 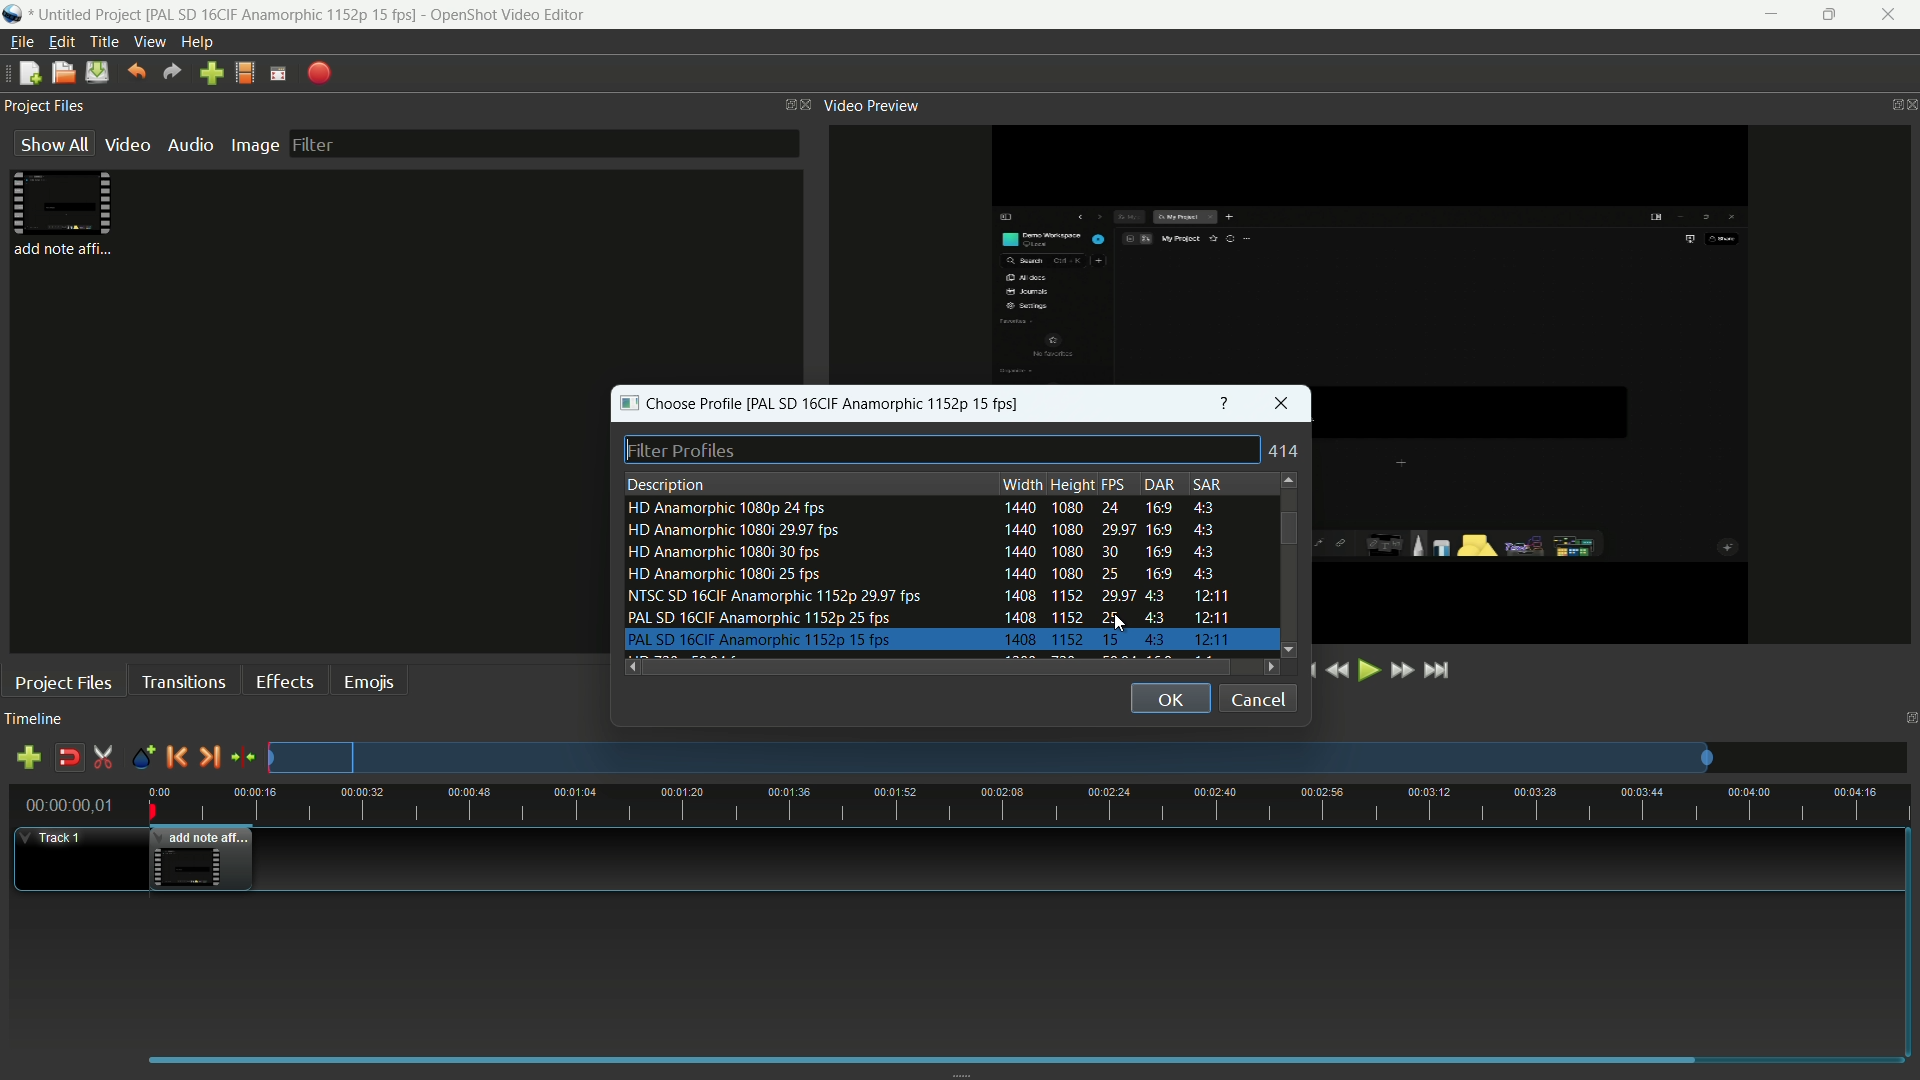 What do you see at coordinates (1769, 15) in the screenshot?
I see `minimize` at bounding box center [1769, 15].